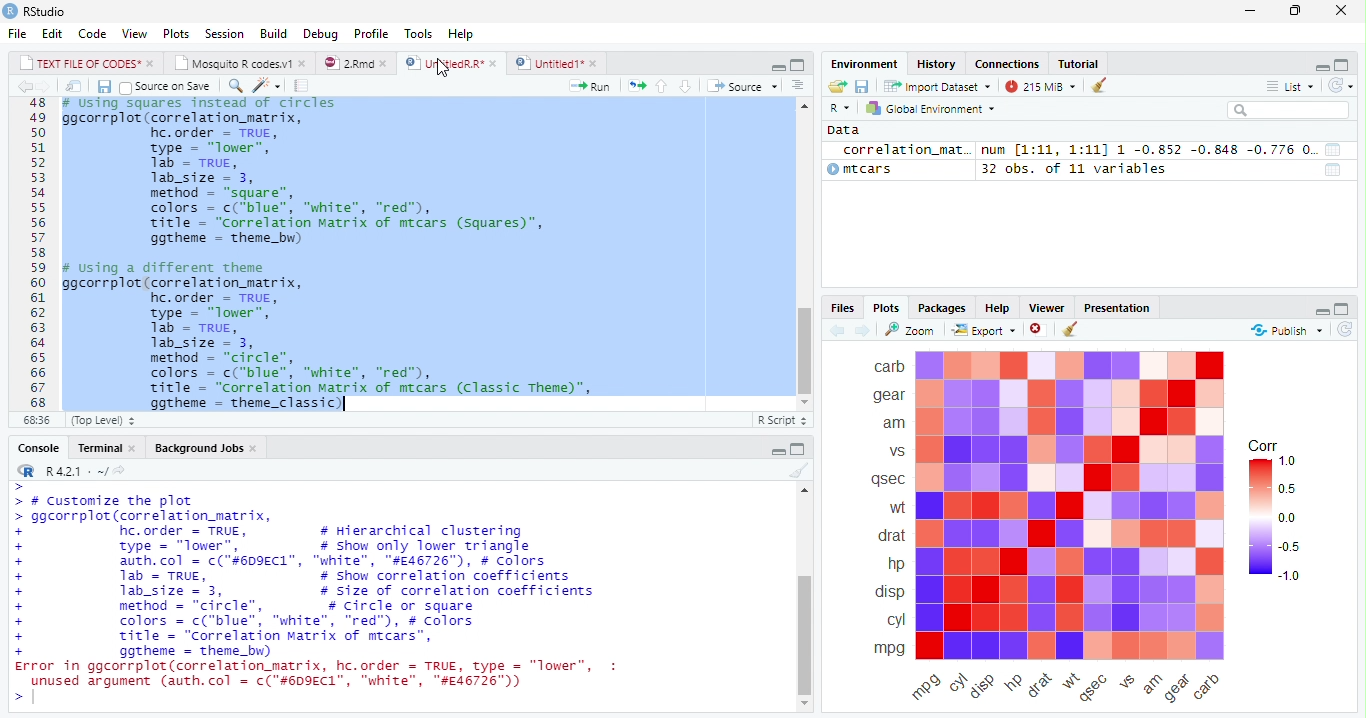 The height and width of the screenshot is (718, 1366). Describe the element at coordinates (88, 63) in the screenshot. I see `| TEXT FILE OF CODES* »` at that location.